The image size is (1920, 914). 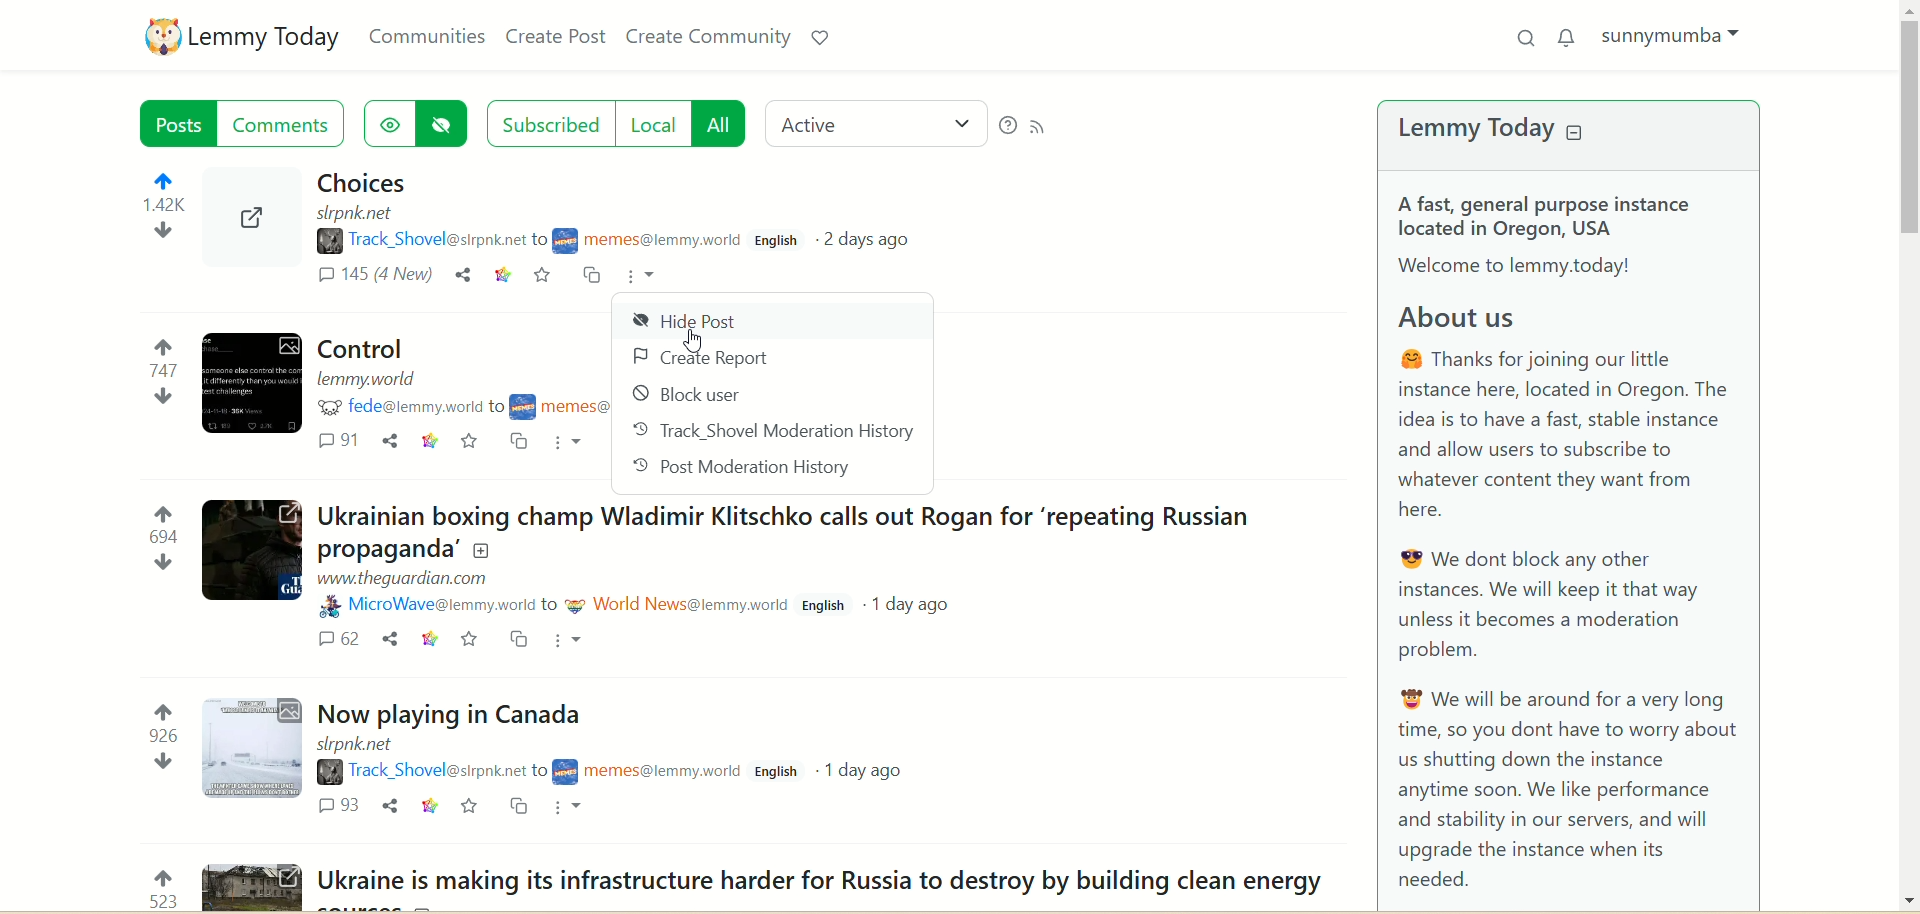 I want to click on comments, so click(x=336, y=640).